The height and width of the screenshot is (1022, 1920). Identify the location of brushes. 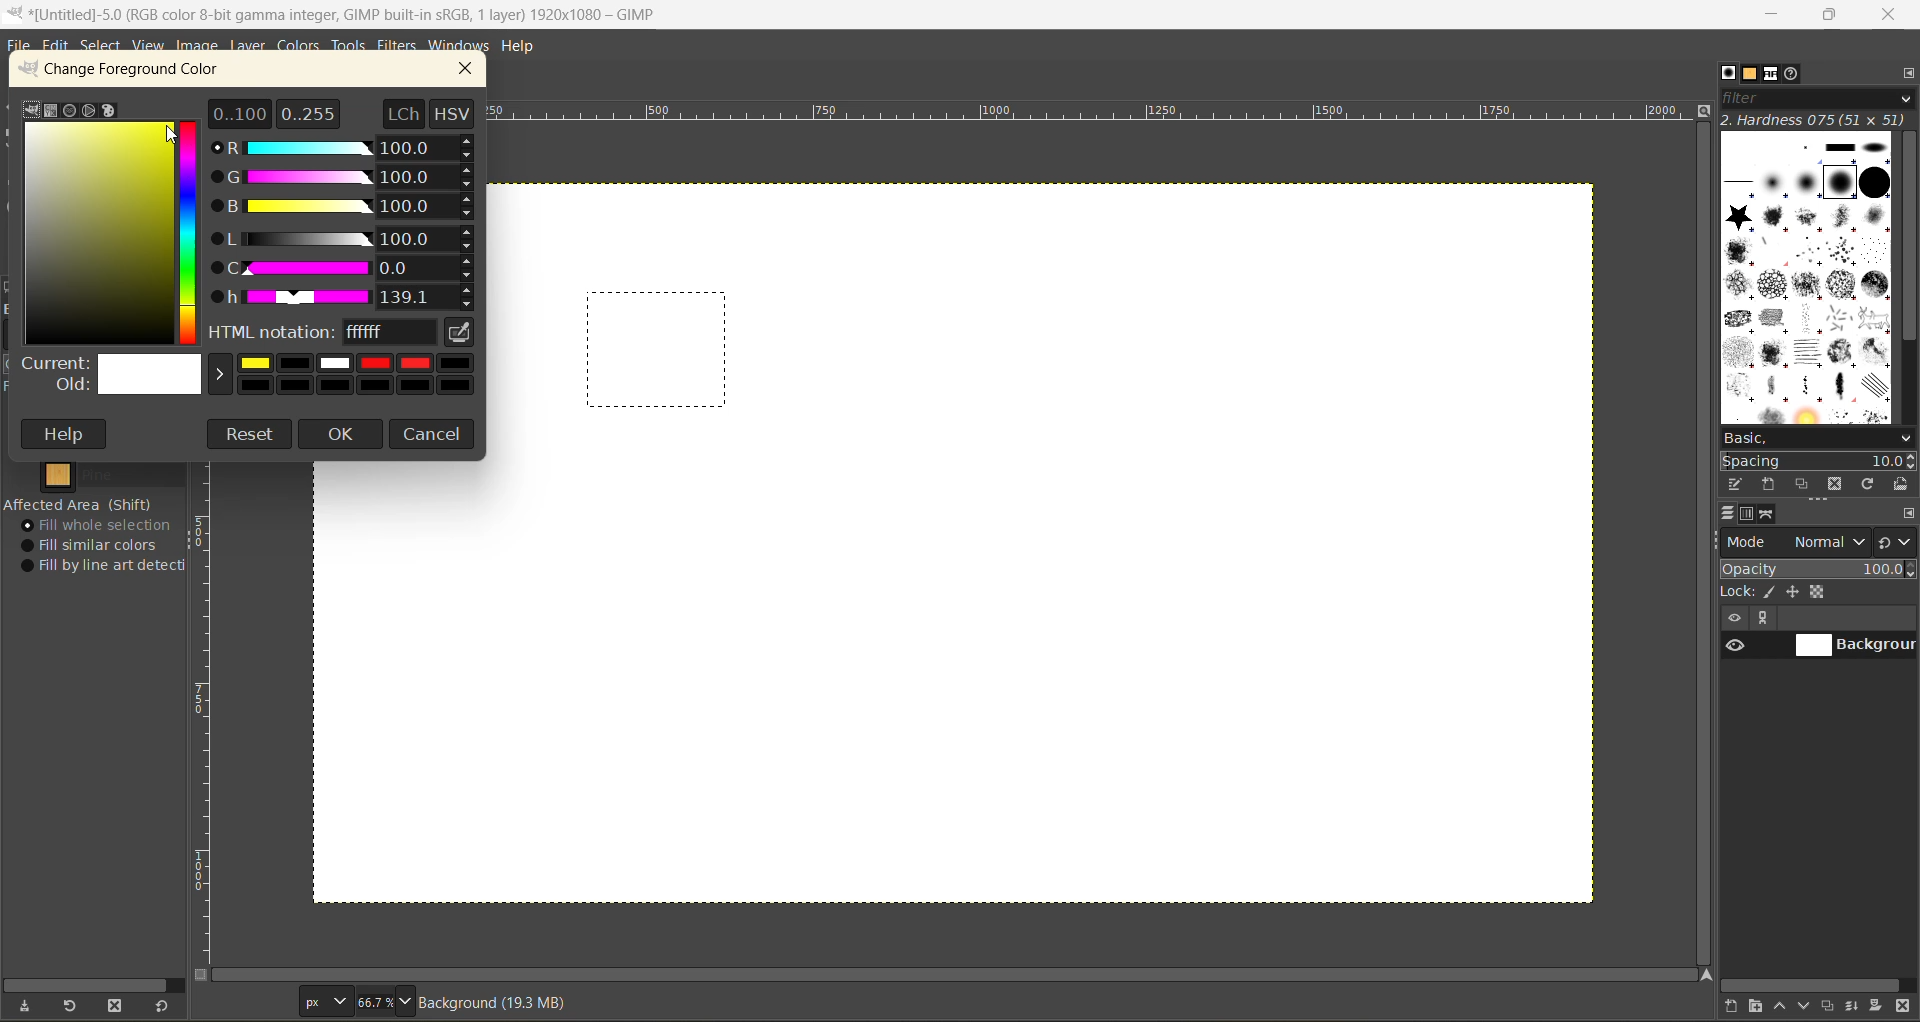
(1728, 74).